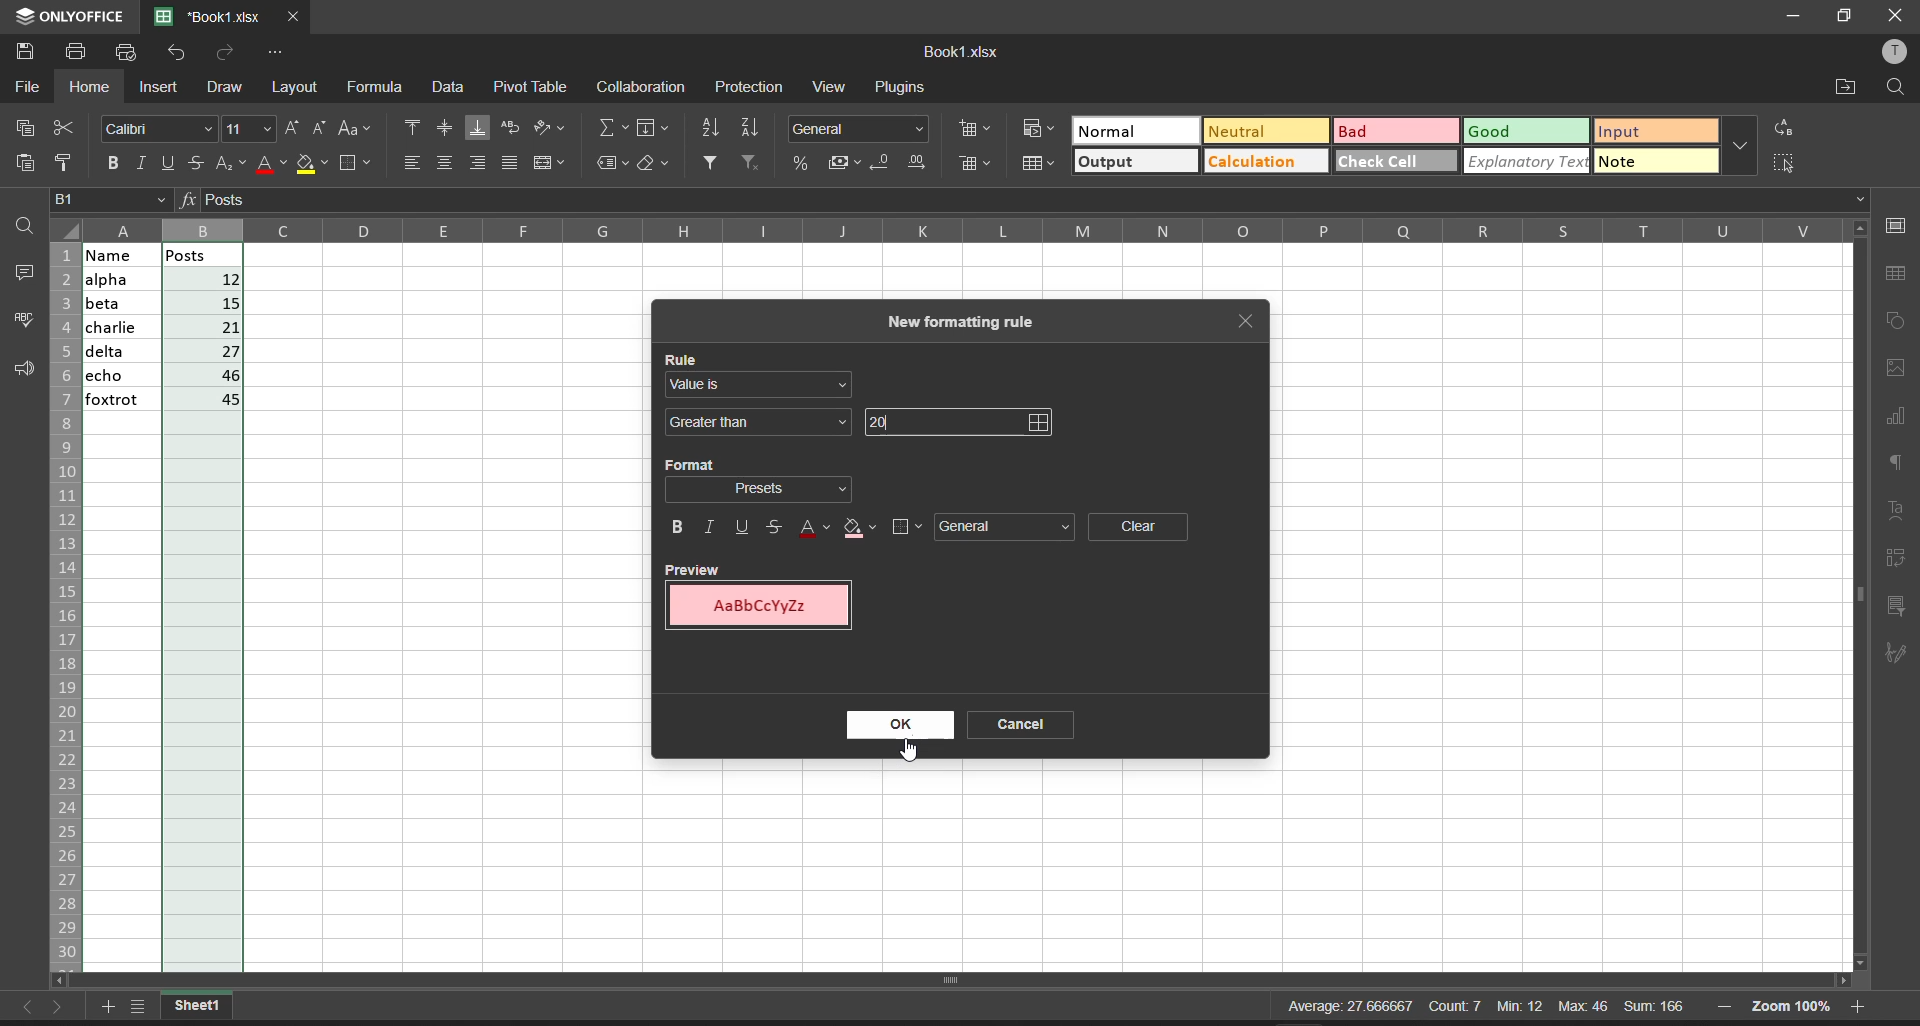 This screenshot has width=1920, height=1026. I want to click on greater than, so click(757, 424).